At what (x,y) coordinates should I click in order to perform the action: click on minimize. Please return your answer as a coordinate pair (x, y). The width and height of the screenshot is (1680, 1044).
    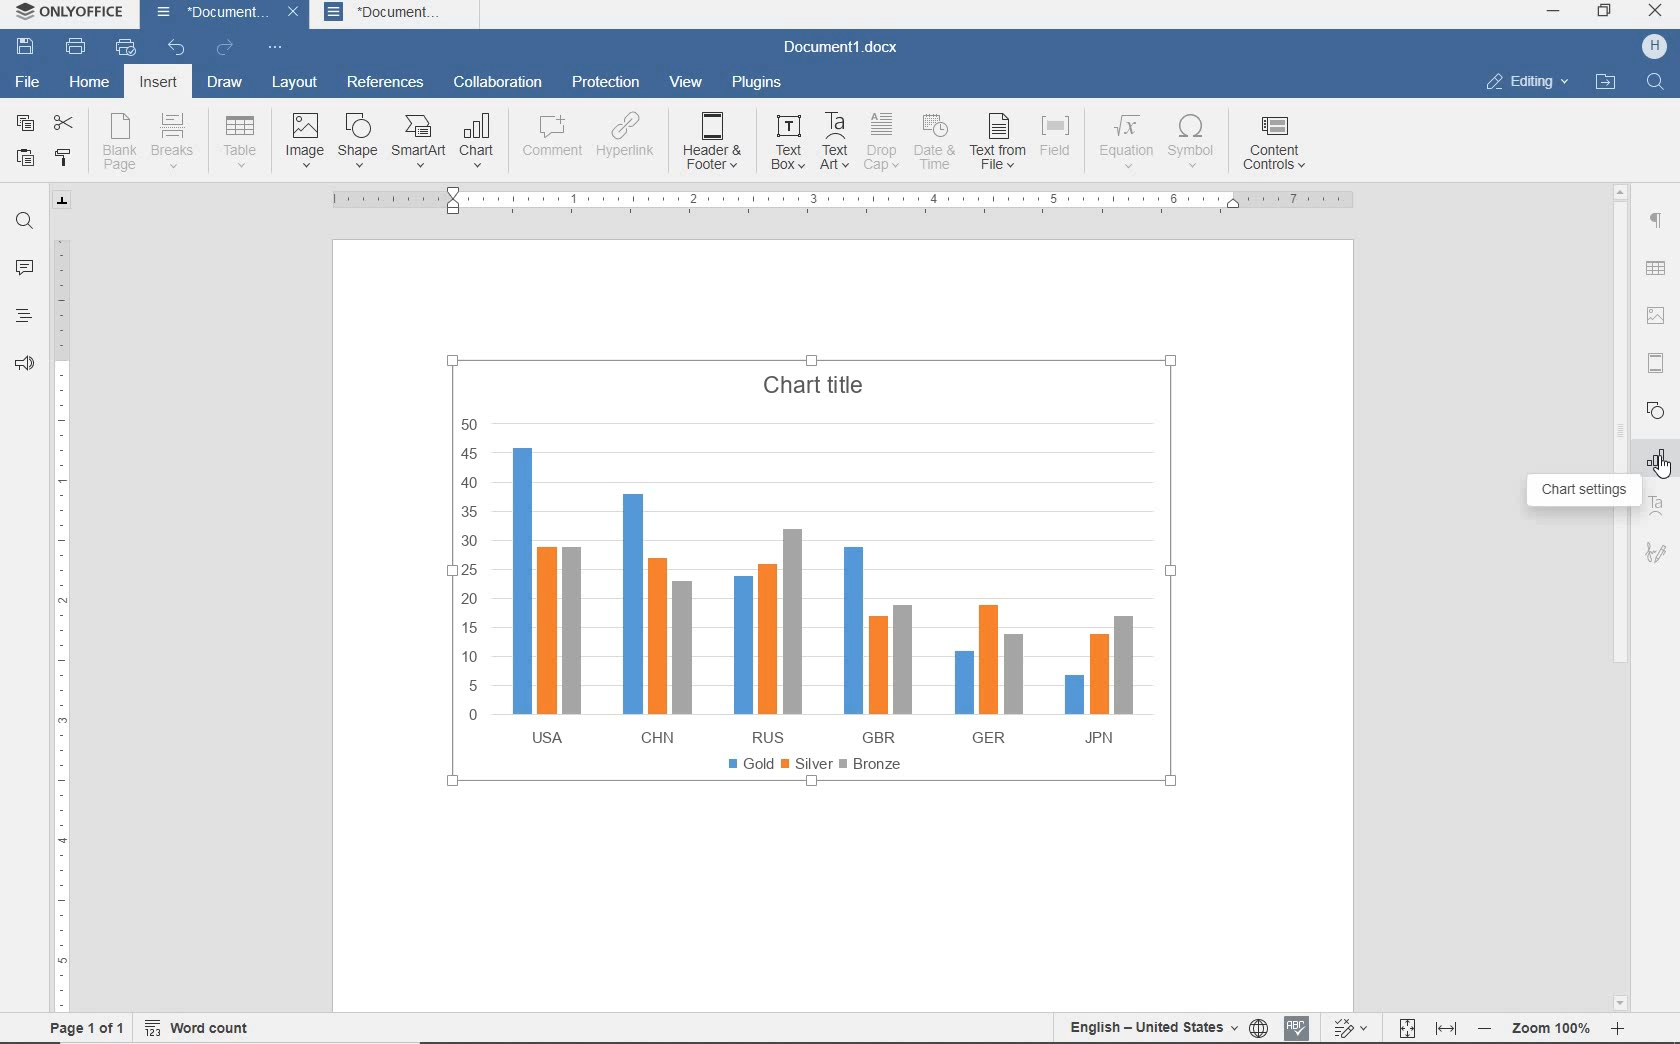
    Looking at the image, I should click on (1554, 11).